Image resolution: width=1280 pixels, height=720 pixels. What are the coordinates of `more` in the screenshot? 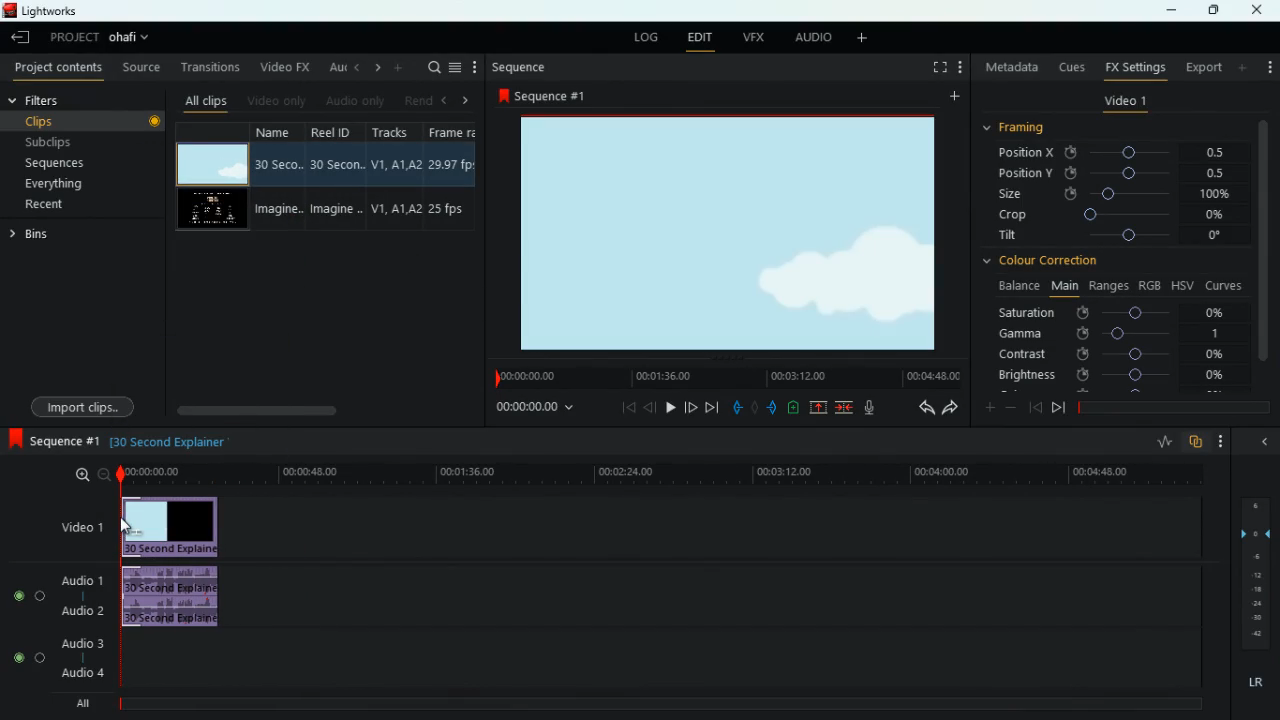 It's located at (1221, 440).